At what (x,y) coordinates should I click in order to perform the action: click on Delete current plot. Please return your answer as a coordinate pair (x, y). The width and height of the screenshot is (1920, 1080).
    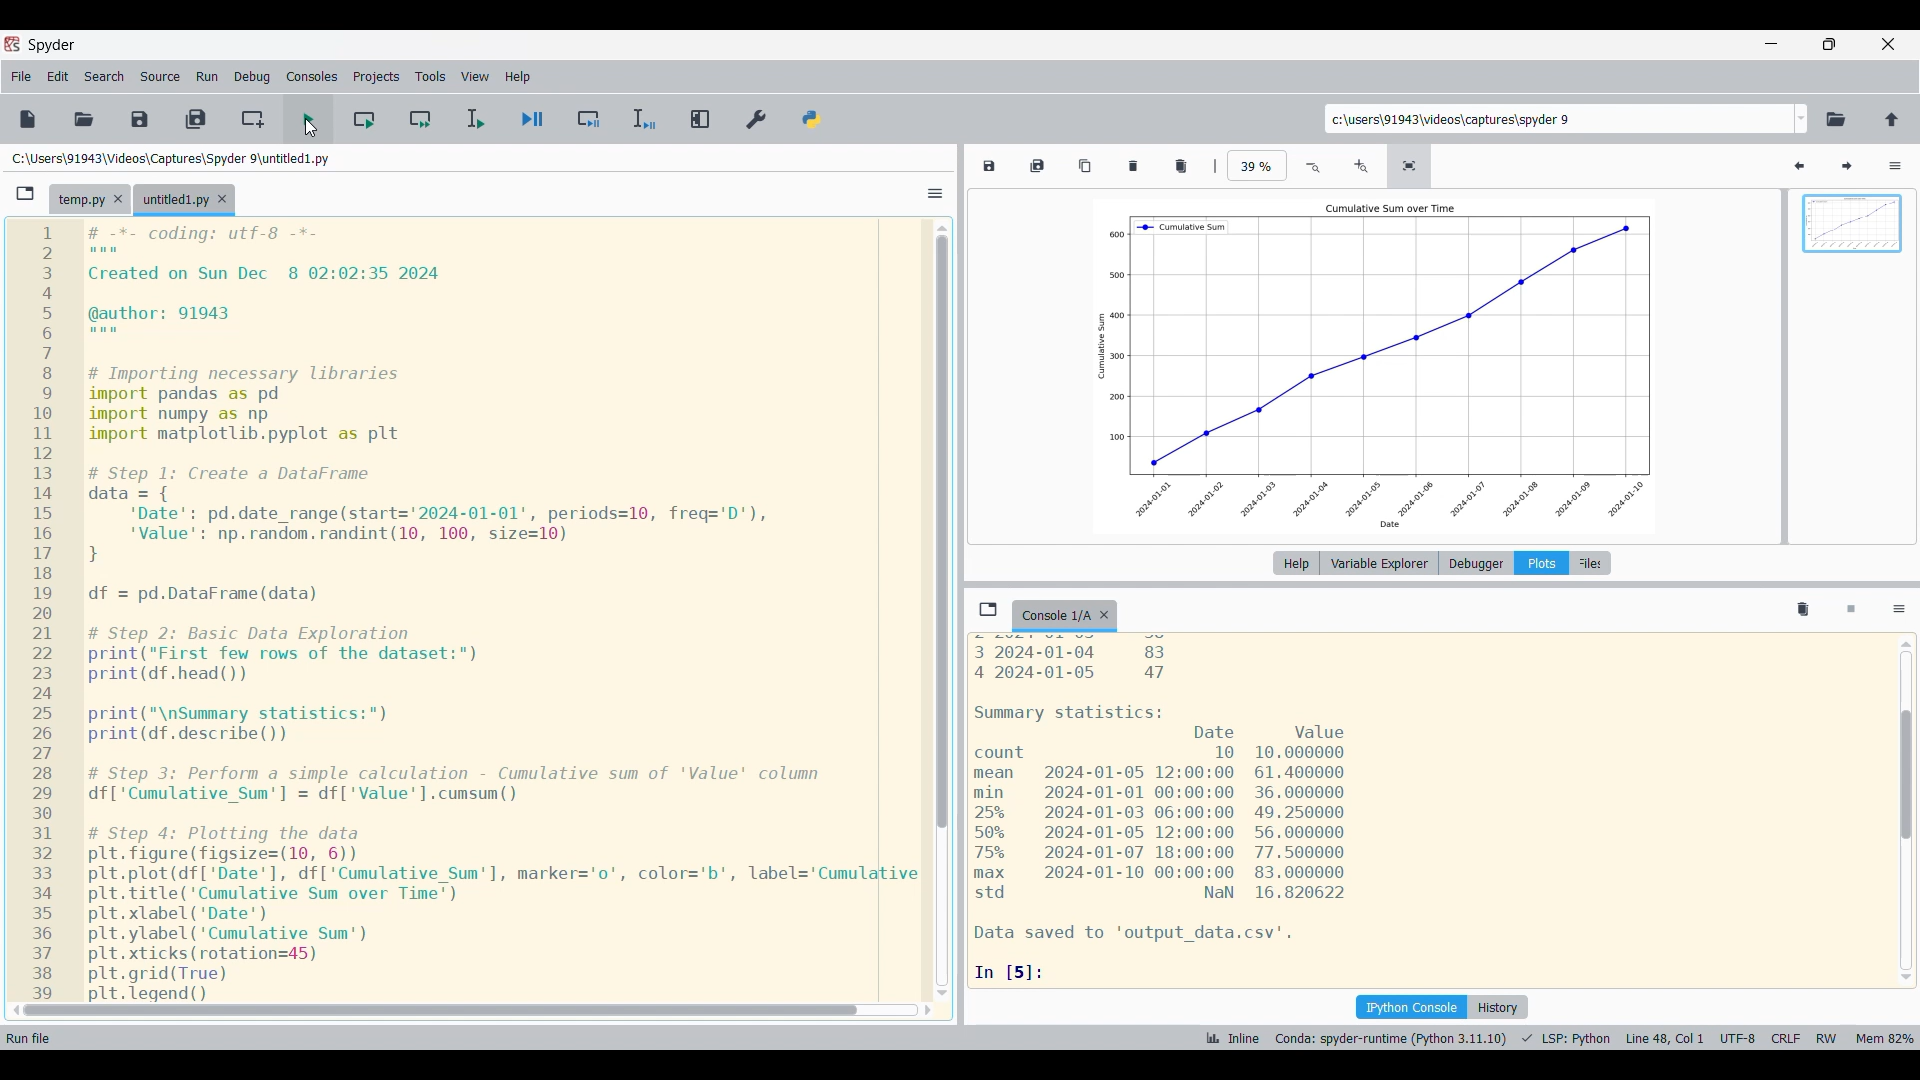
    Looking at the image, I should click on (1133, 166).